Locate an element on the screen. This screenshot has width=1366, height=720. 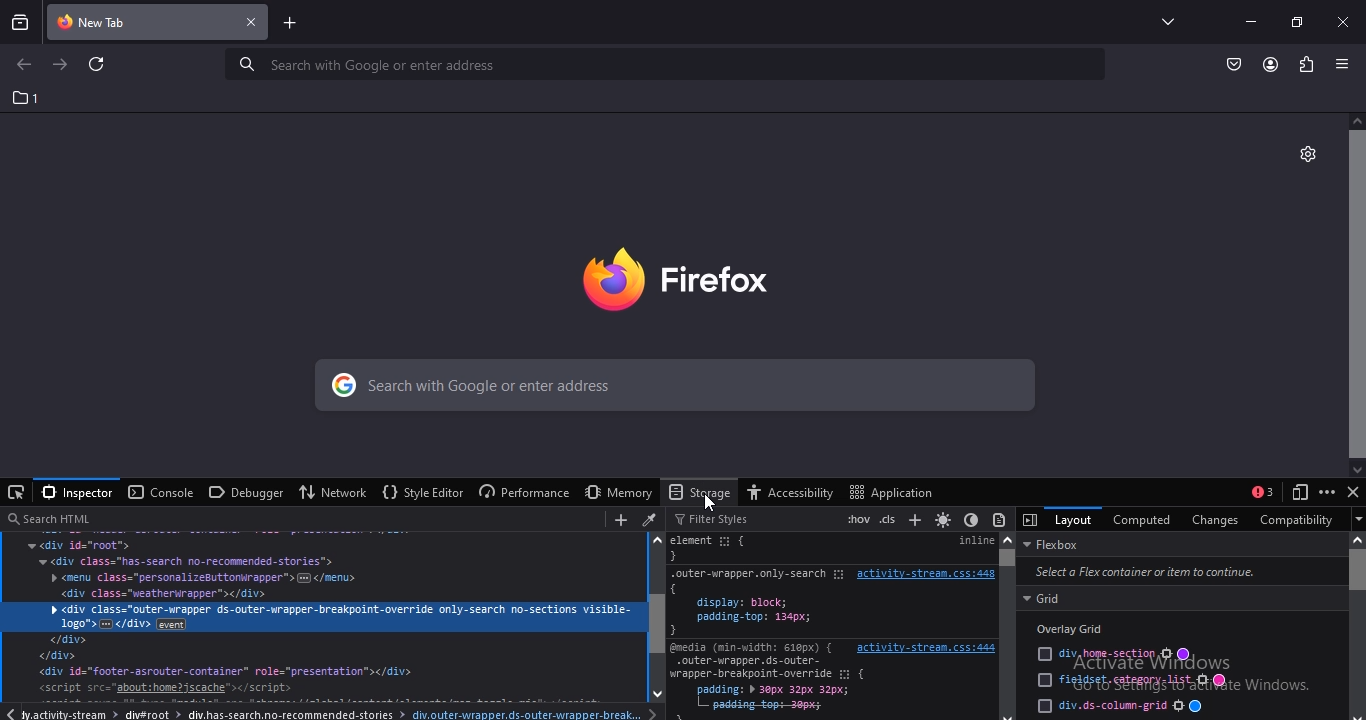
grab a color from the page is located at coordinates (651, 519).